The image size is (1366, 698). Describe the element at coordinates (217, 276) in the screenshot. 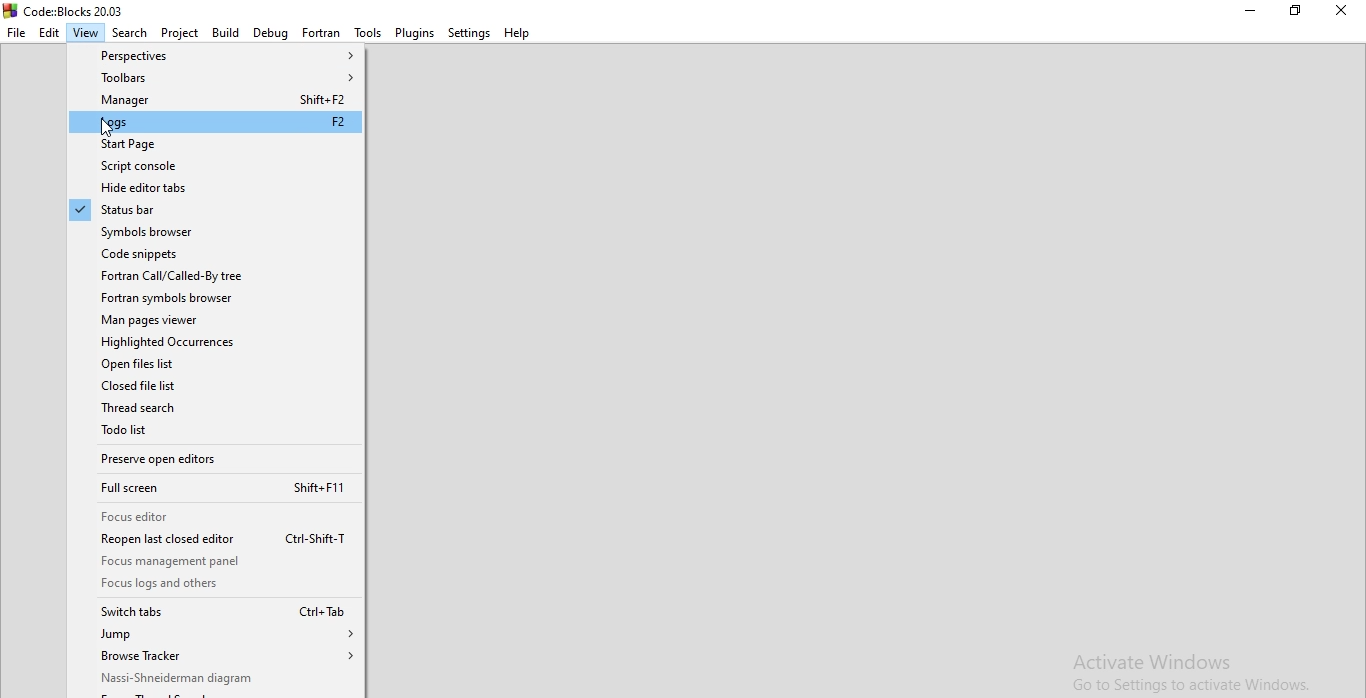

I see `fortran call/called-by tree` at that location.